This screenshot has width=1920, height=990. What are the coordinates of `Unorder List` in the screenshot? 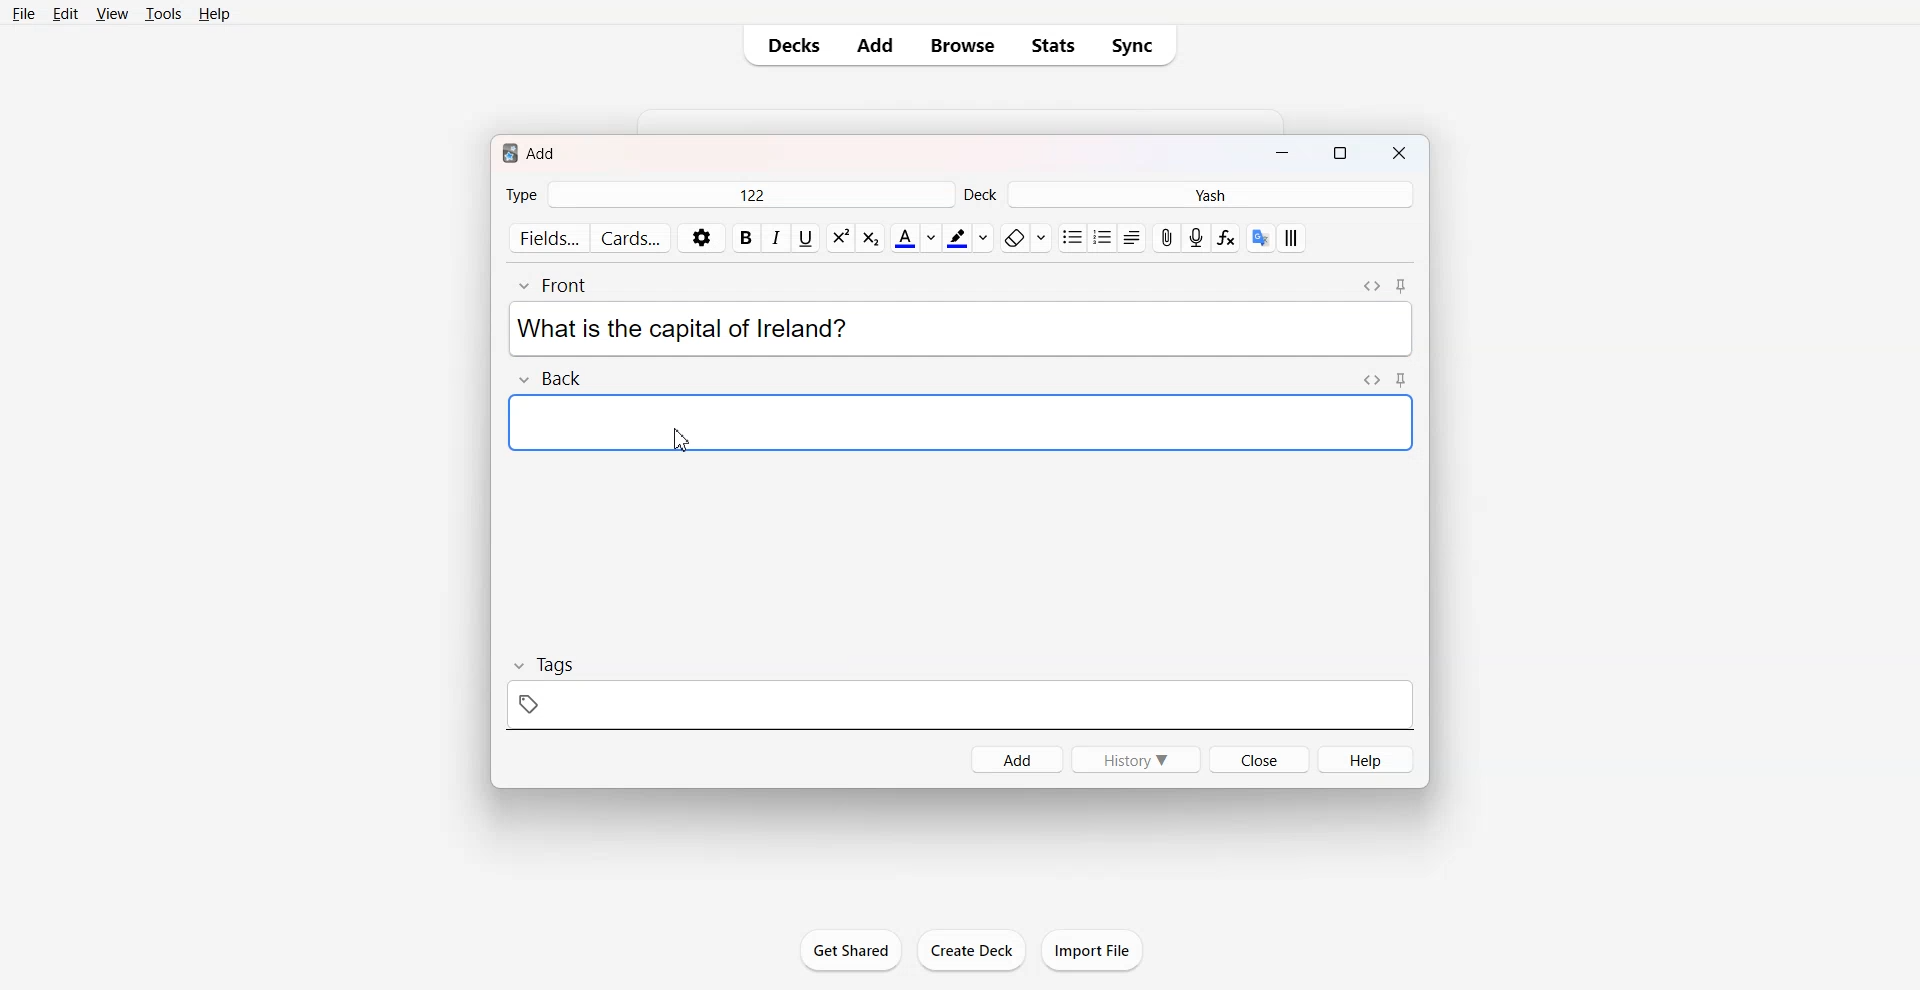 It's located at (1071, 238).